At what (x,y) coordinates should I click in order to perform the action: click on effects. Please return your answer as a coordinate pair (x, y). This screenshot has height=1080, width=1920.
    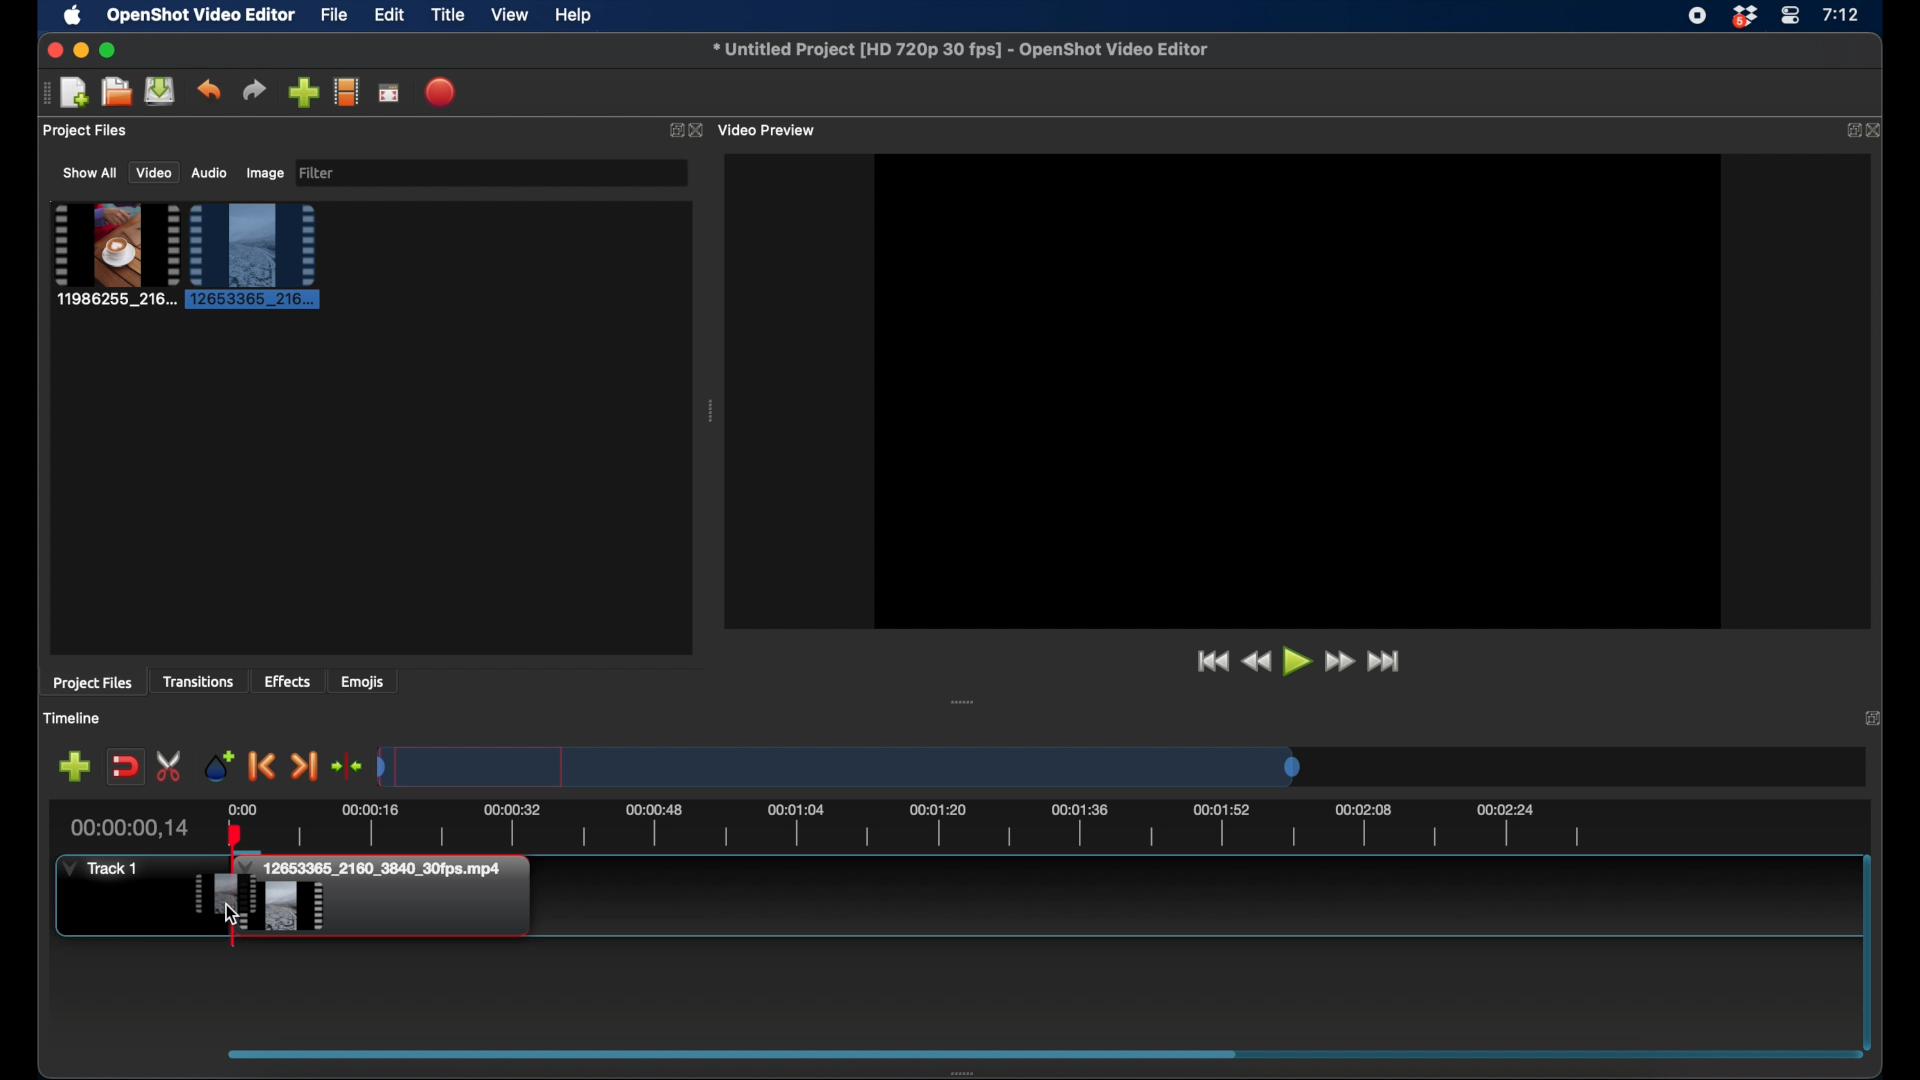
    Looking at the image, I should click on (288, 681).